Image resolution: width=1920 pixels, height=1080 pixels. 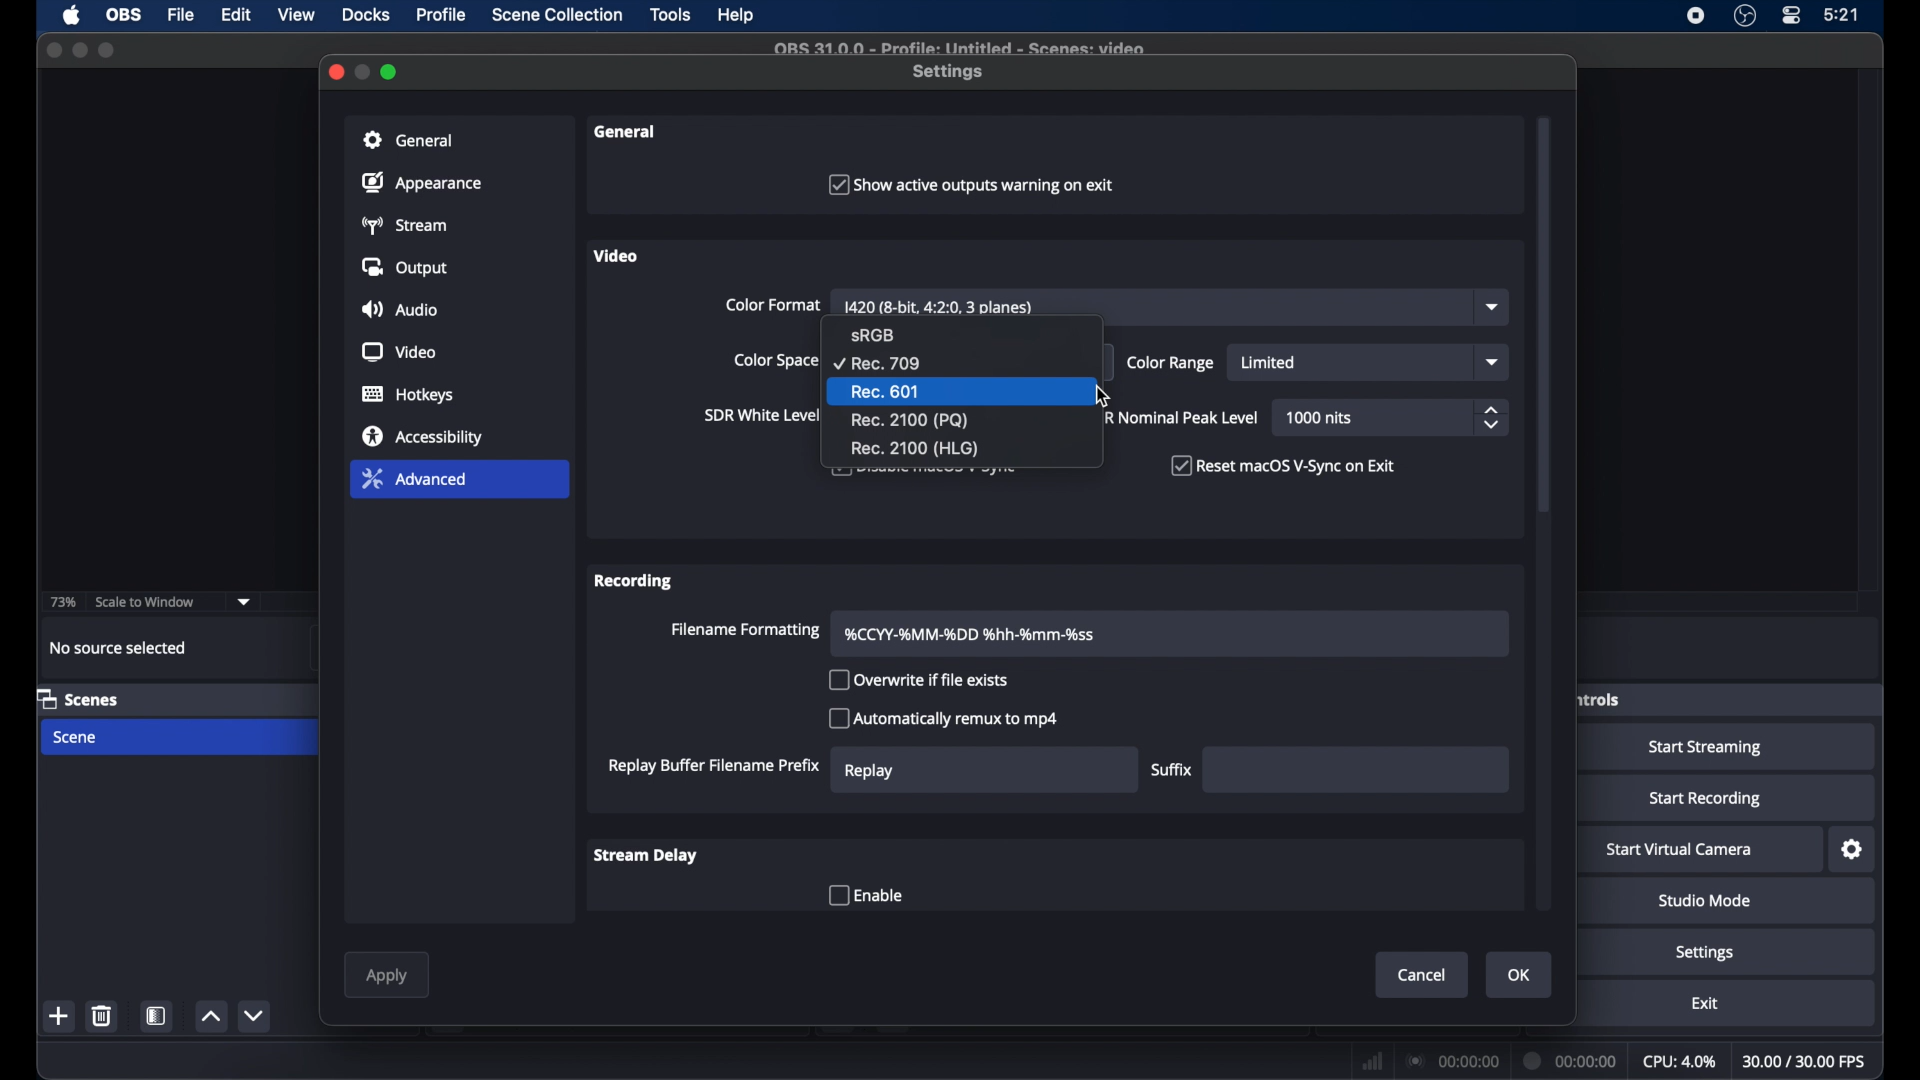 I want to click on maximize, so click(x=107, y=49).